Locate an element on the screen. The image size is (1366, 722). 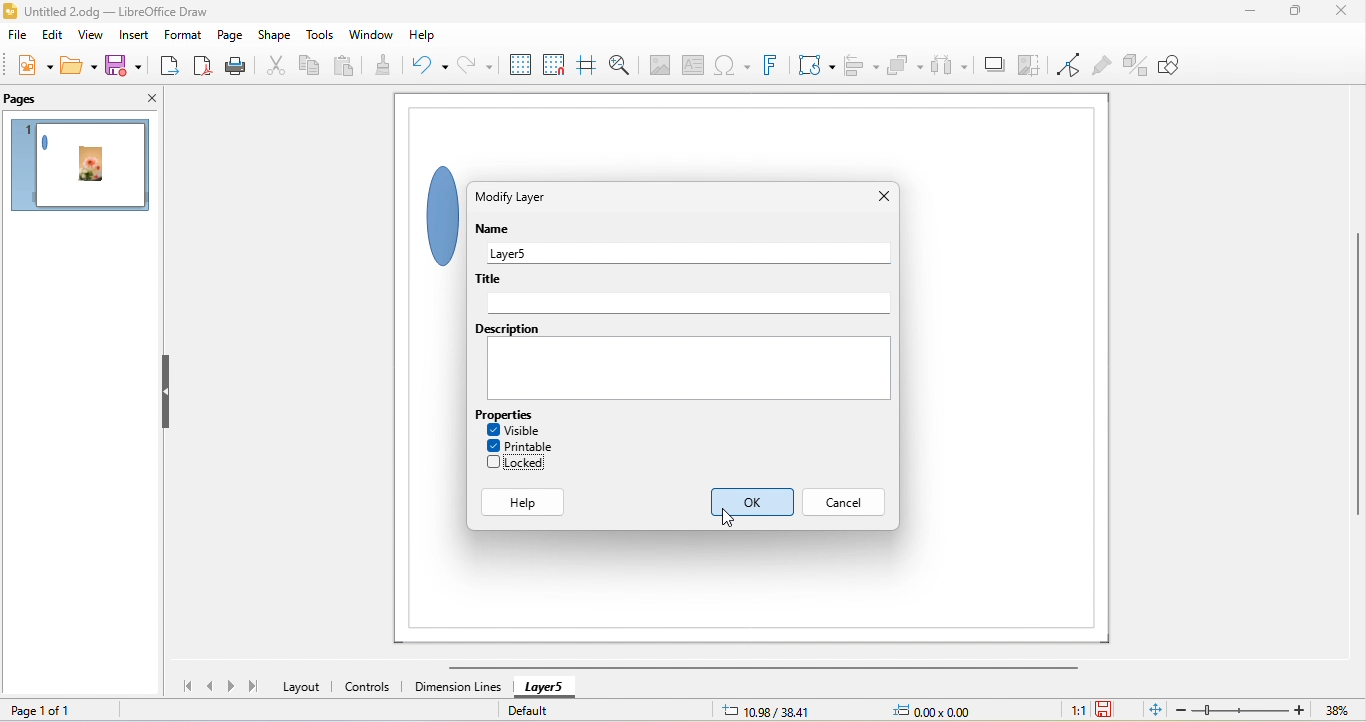
show draw function  is located at coordinates (1173, 63).